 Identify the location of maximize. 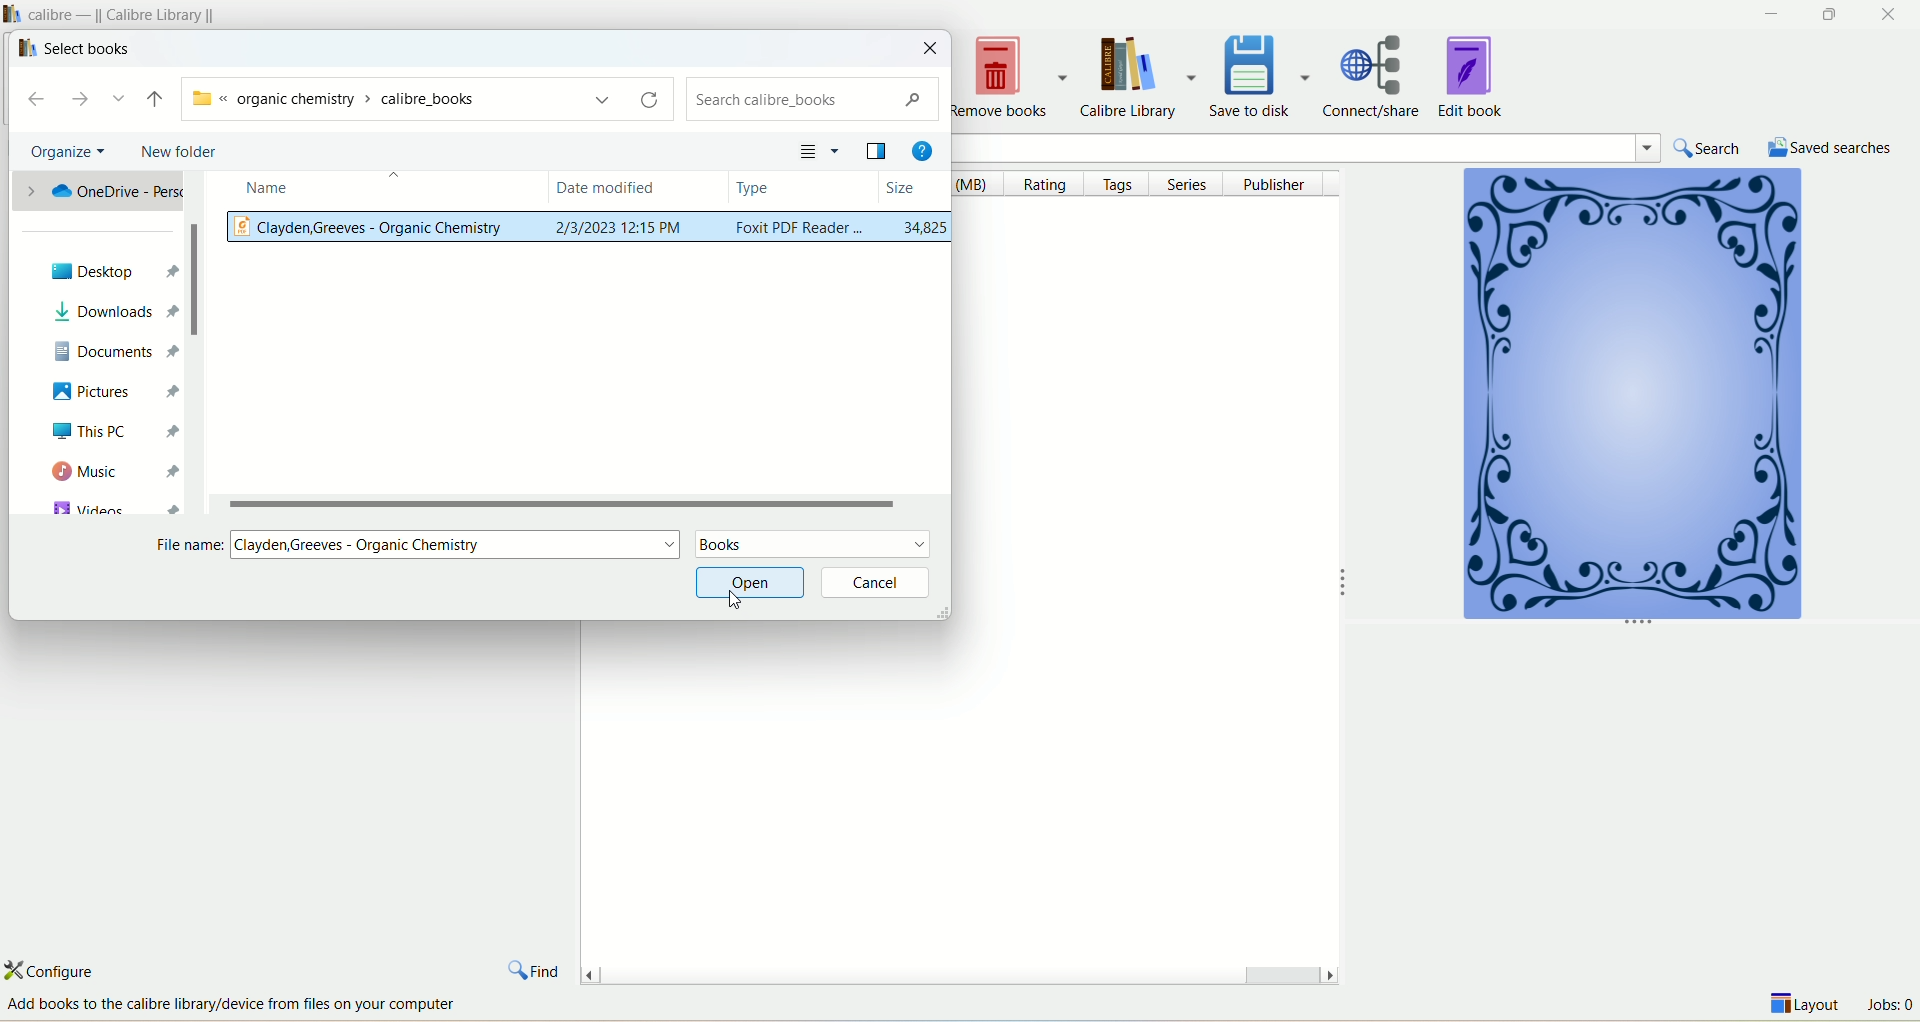
(1828, 15).